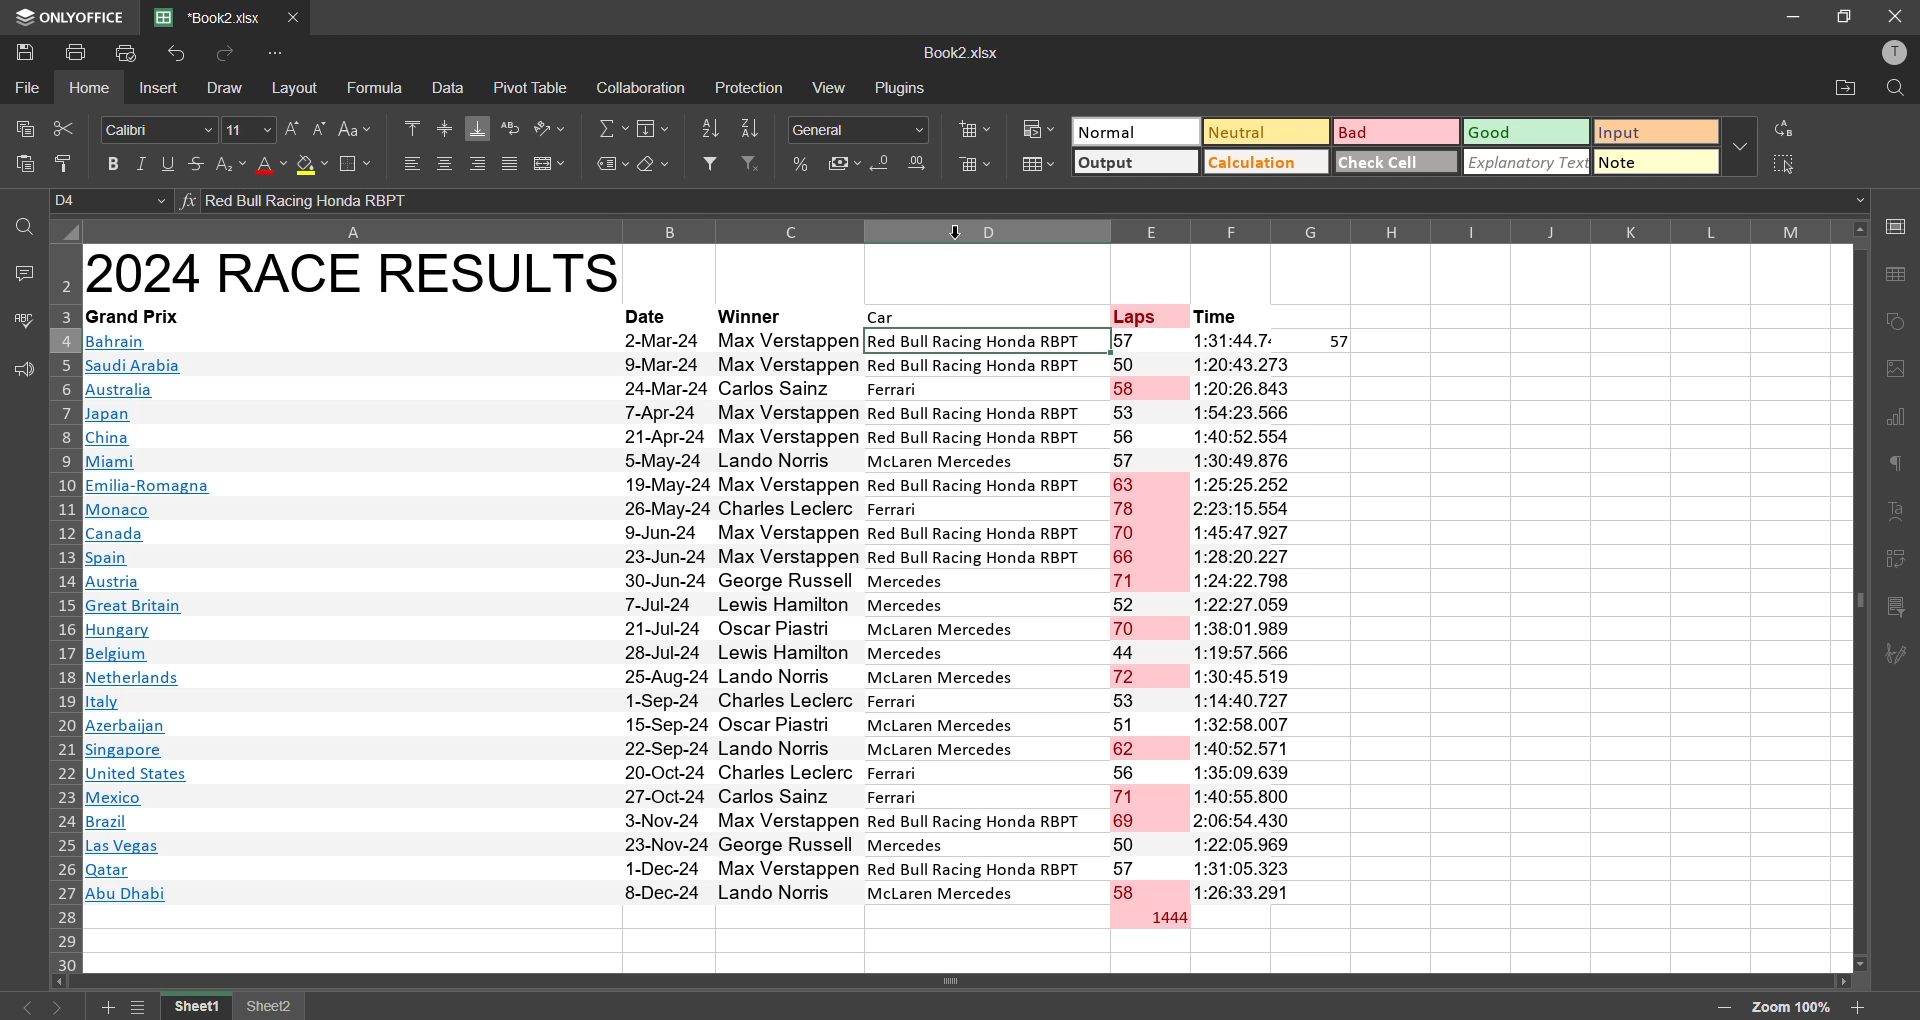  What do you see at coordinates (22, 1007) in the screenshot?
I see `previous` at bounding box center [22, 1007].